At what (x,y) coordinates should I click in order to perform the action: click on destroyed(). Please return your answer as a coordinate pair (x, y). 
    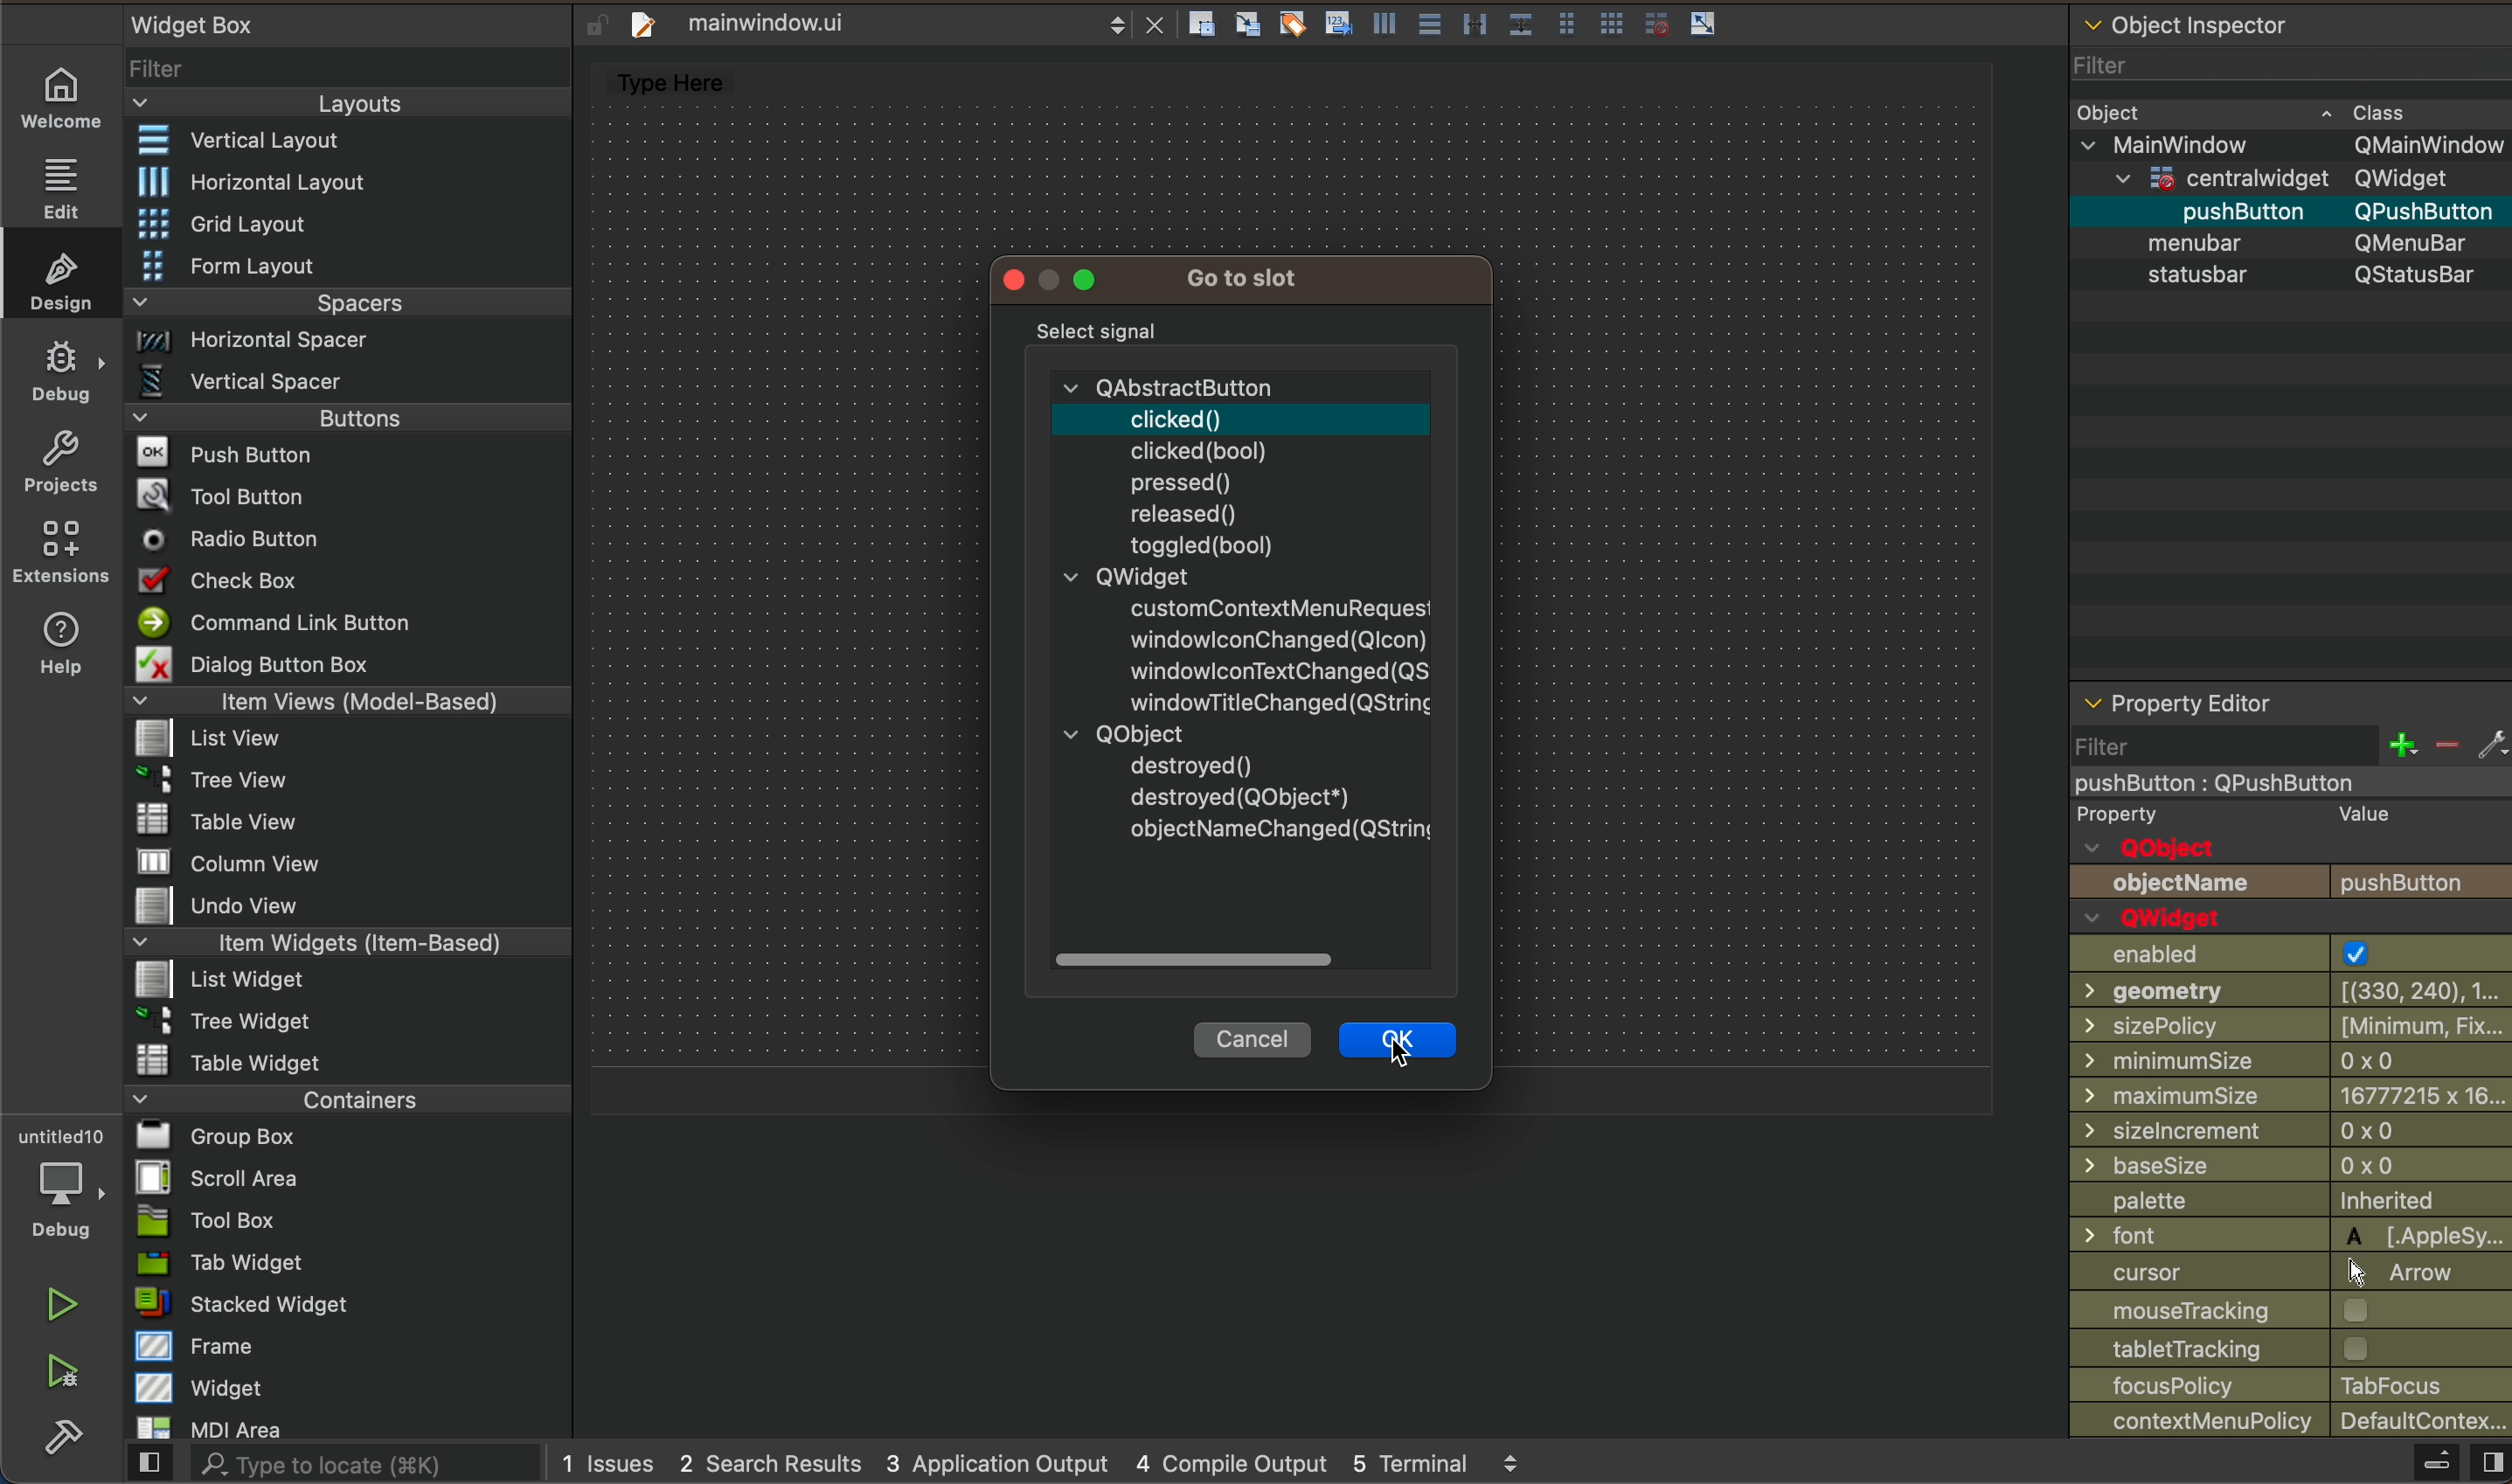
    Looking at the image, I should click on (1194, 764).